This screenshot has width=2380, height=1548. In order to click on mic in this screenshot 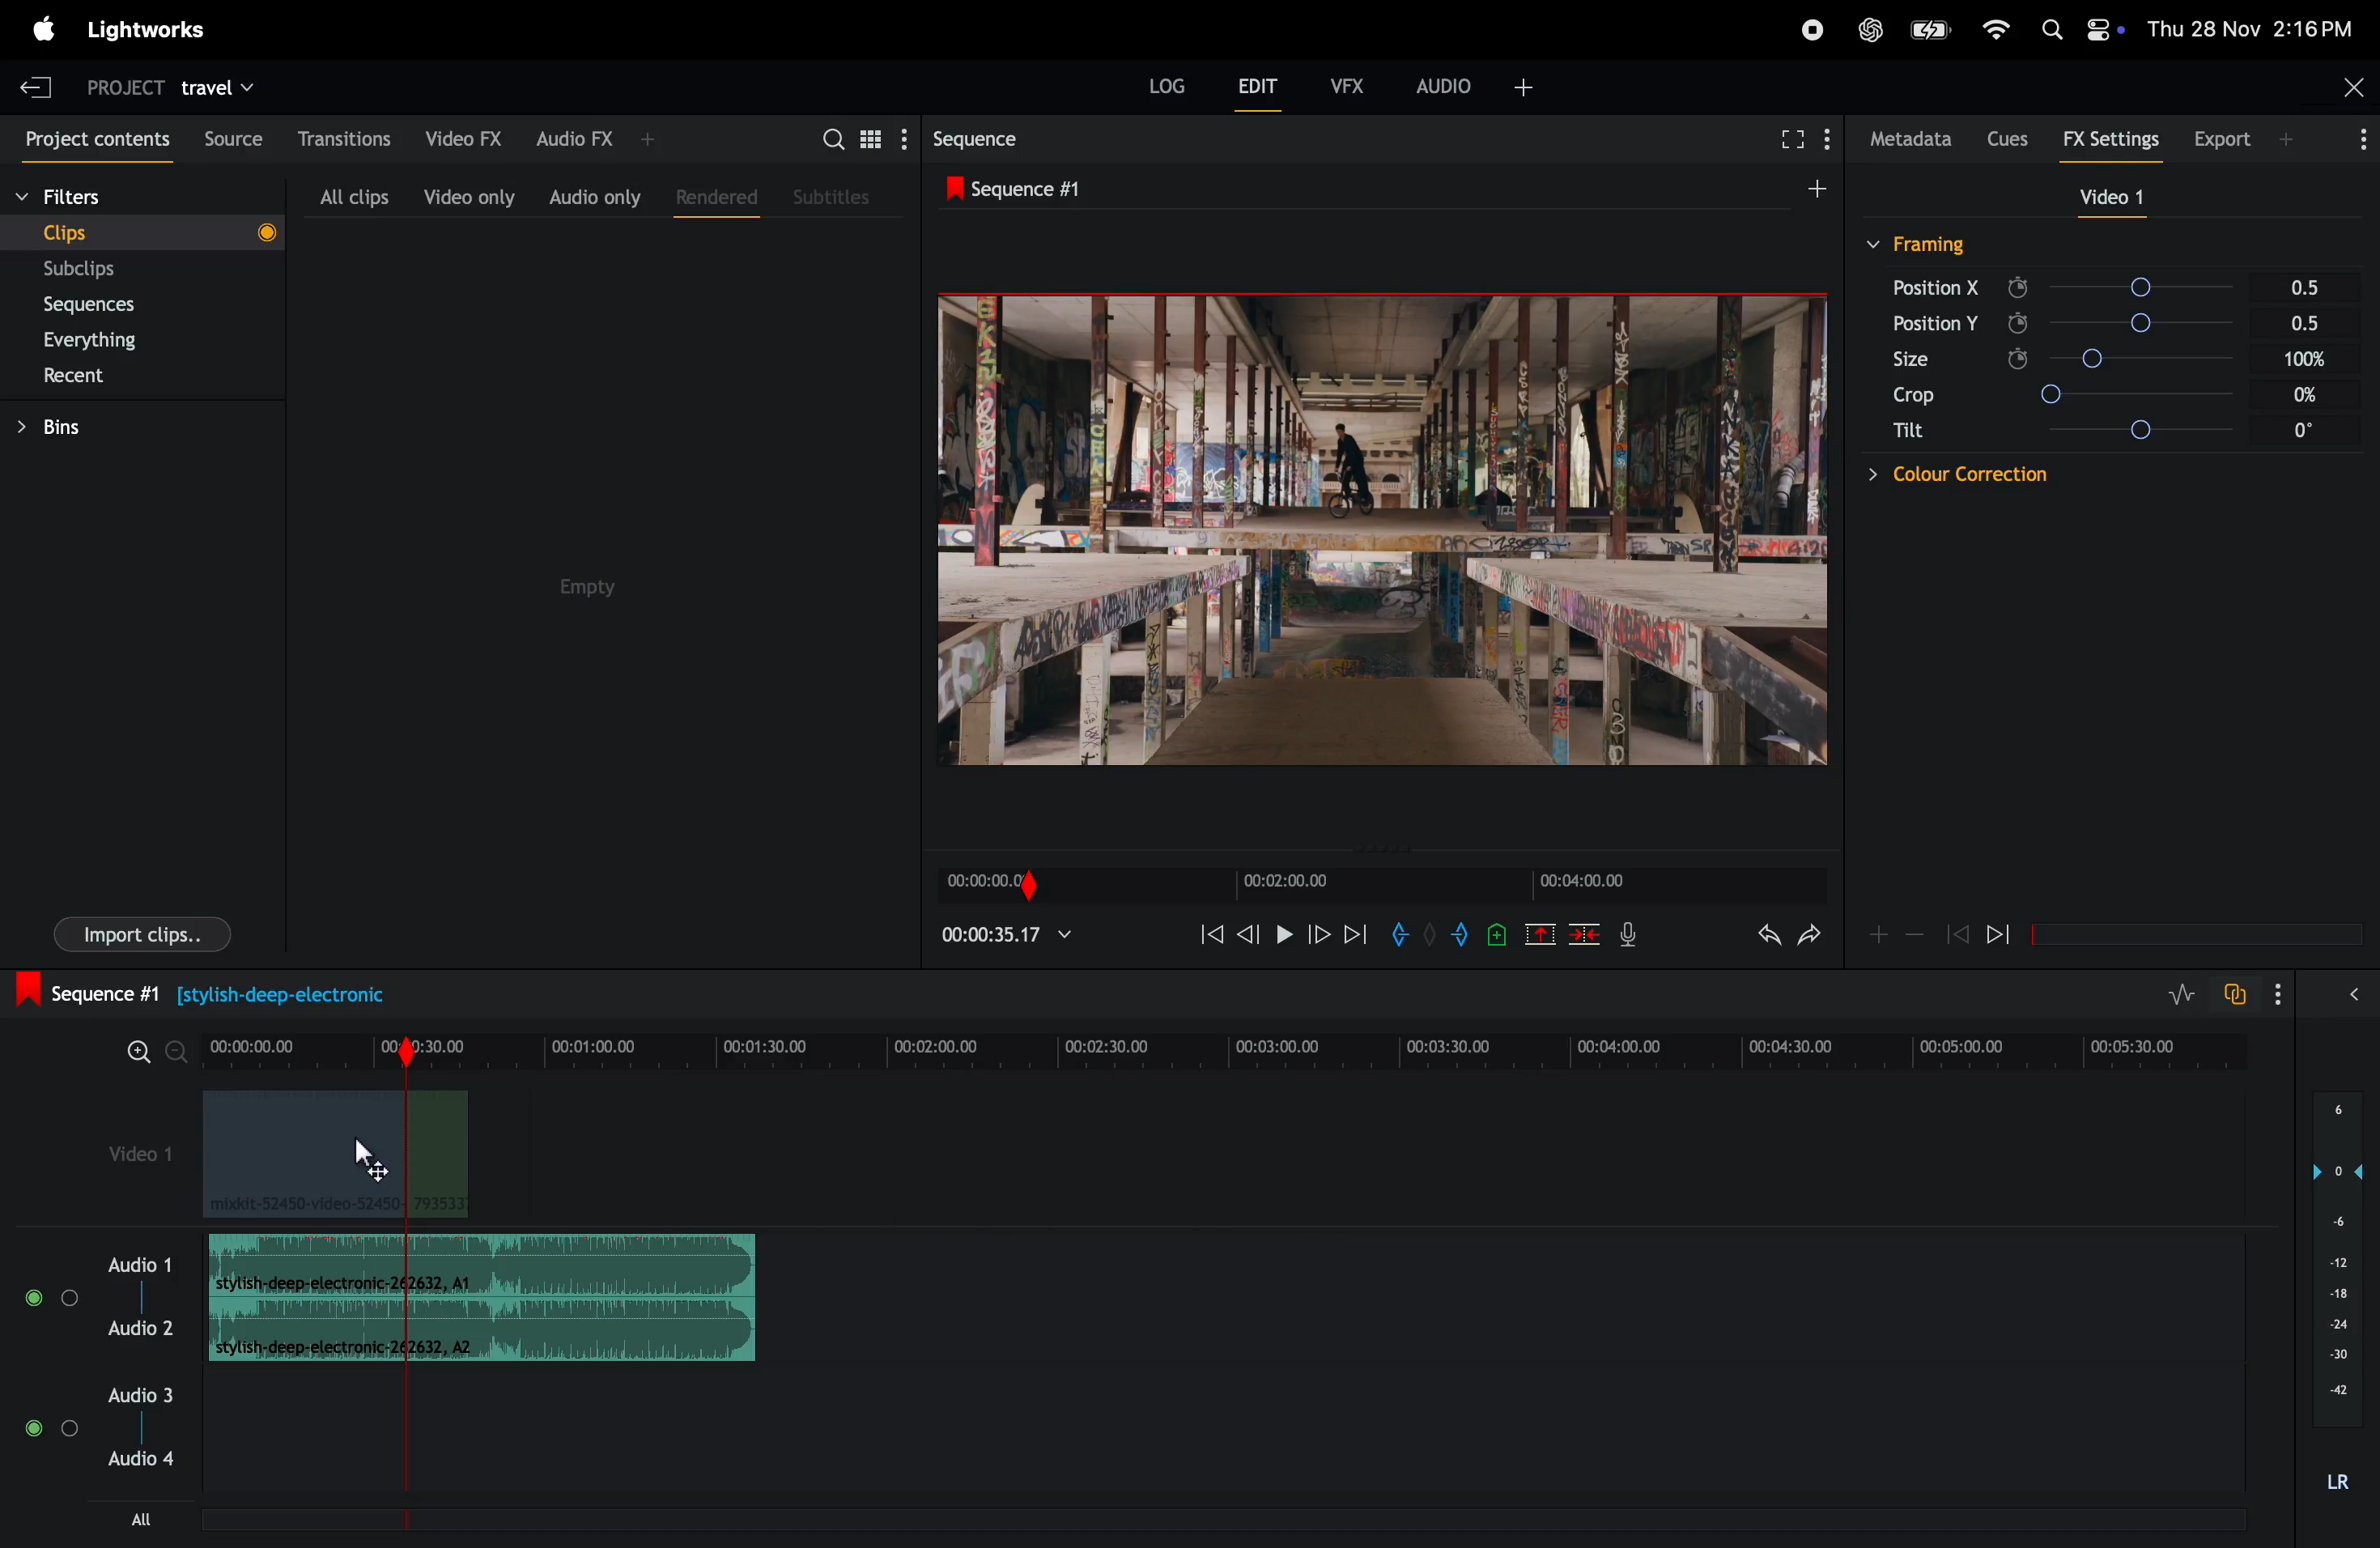, I will do `click(1634, 934)`.